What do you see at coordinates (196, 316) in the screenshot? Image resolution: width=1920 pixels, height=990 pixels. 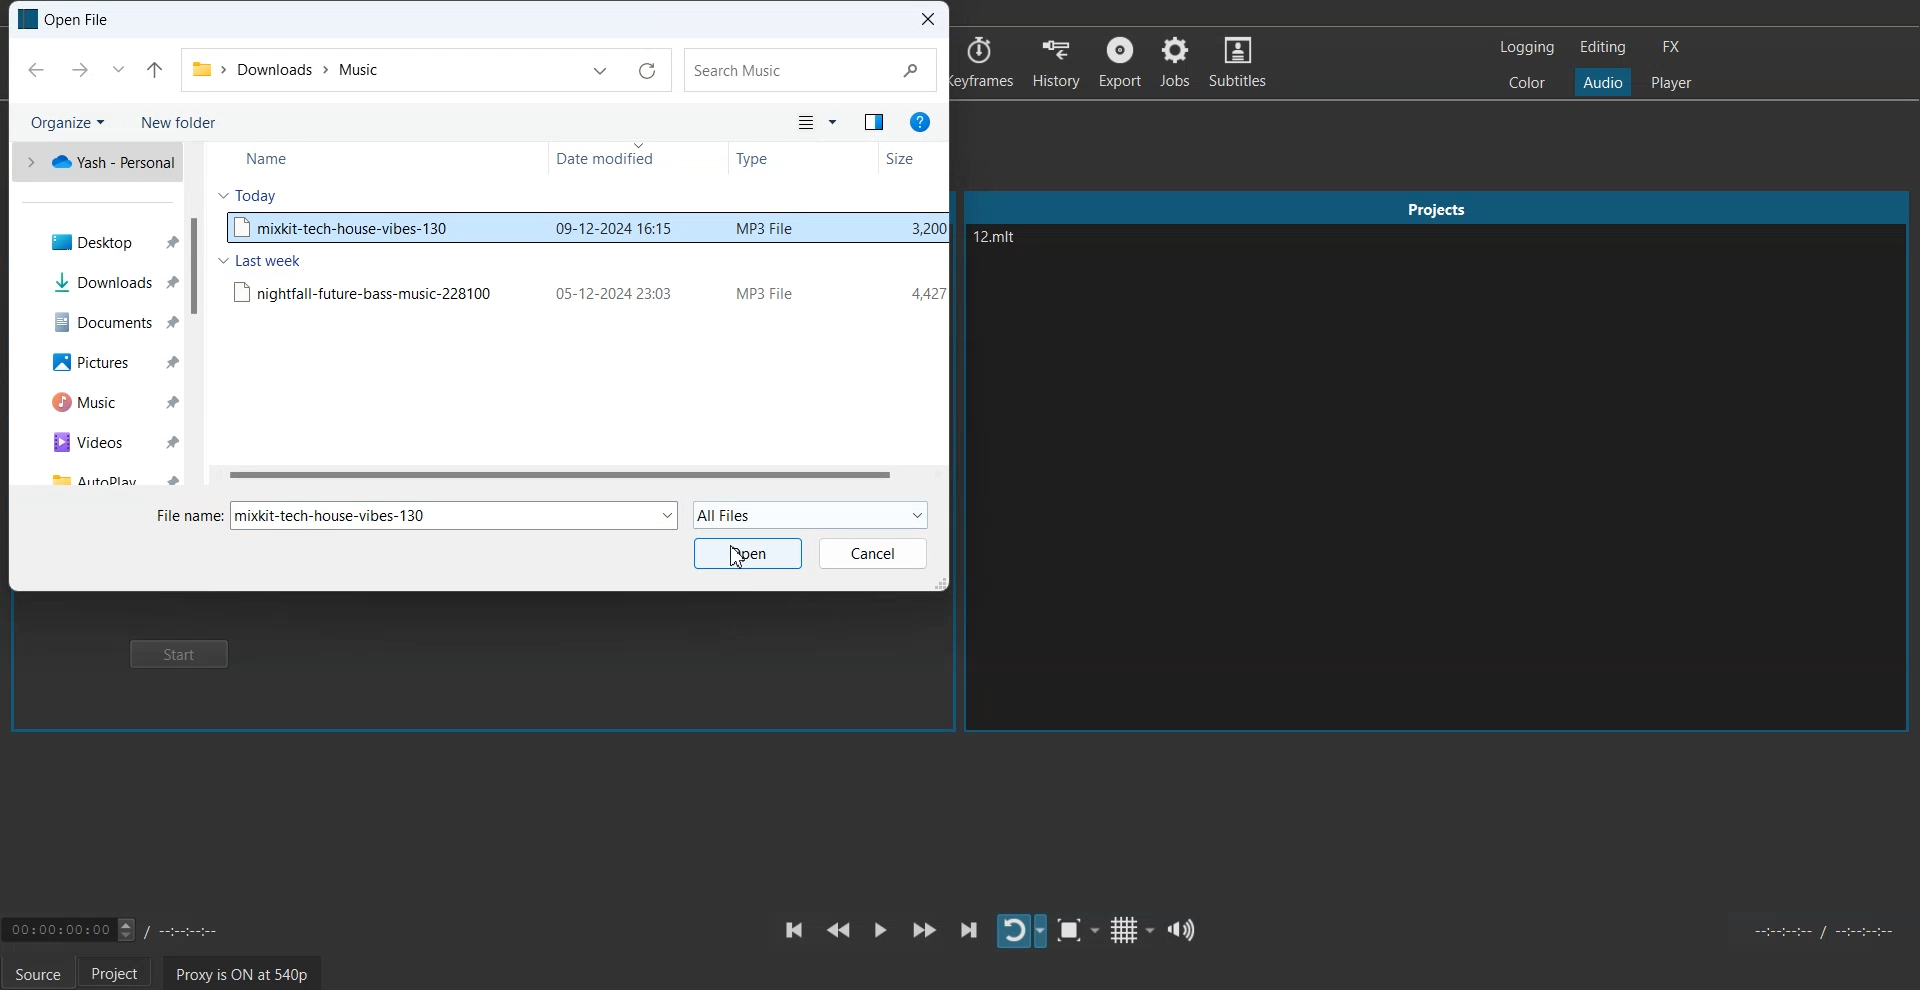 I see `Vertical Scroll bar` at bounding box center [196, 316].